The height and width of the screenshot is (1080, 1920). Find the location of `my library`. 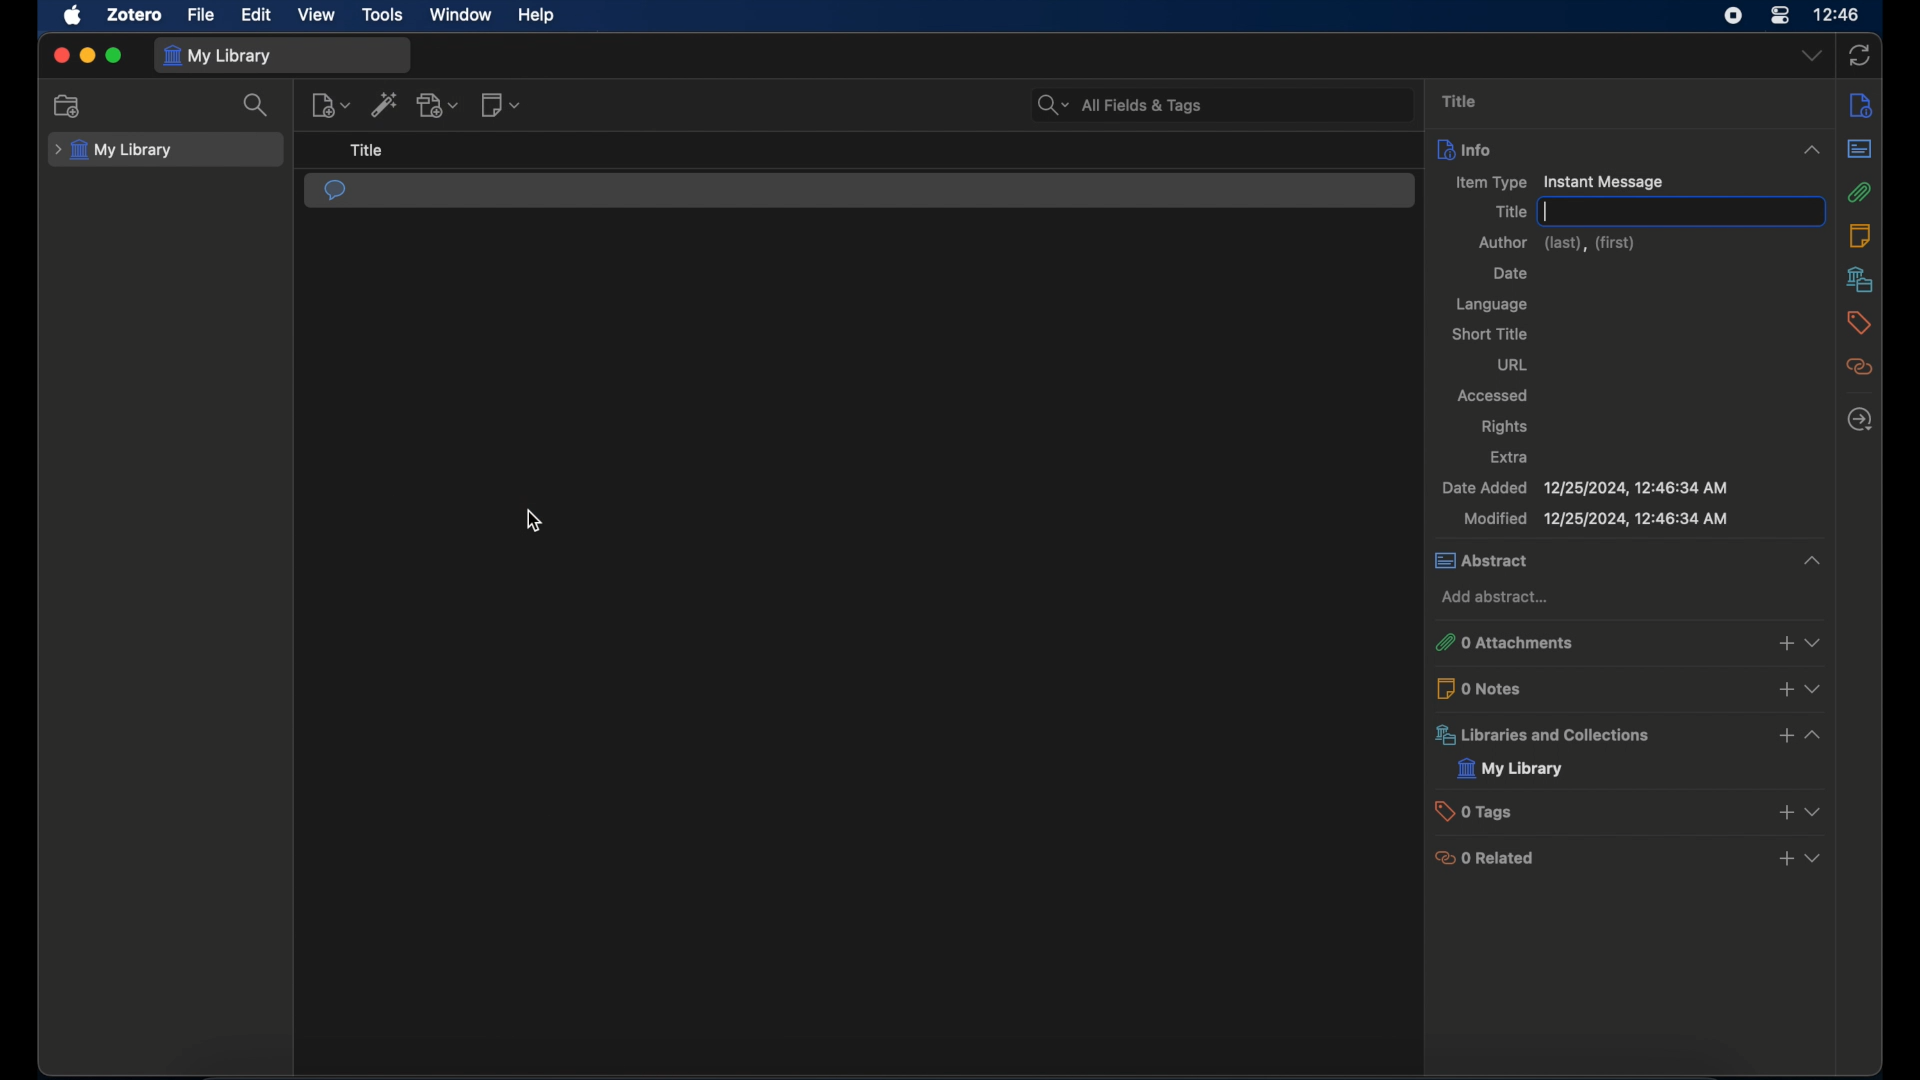

my library is located at coordinates (1508, 769).